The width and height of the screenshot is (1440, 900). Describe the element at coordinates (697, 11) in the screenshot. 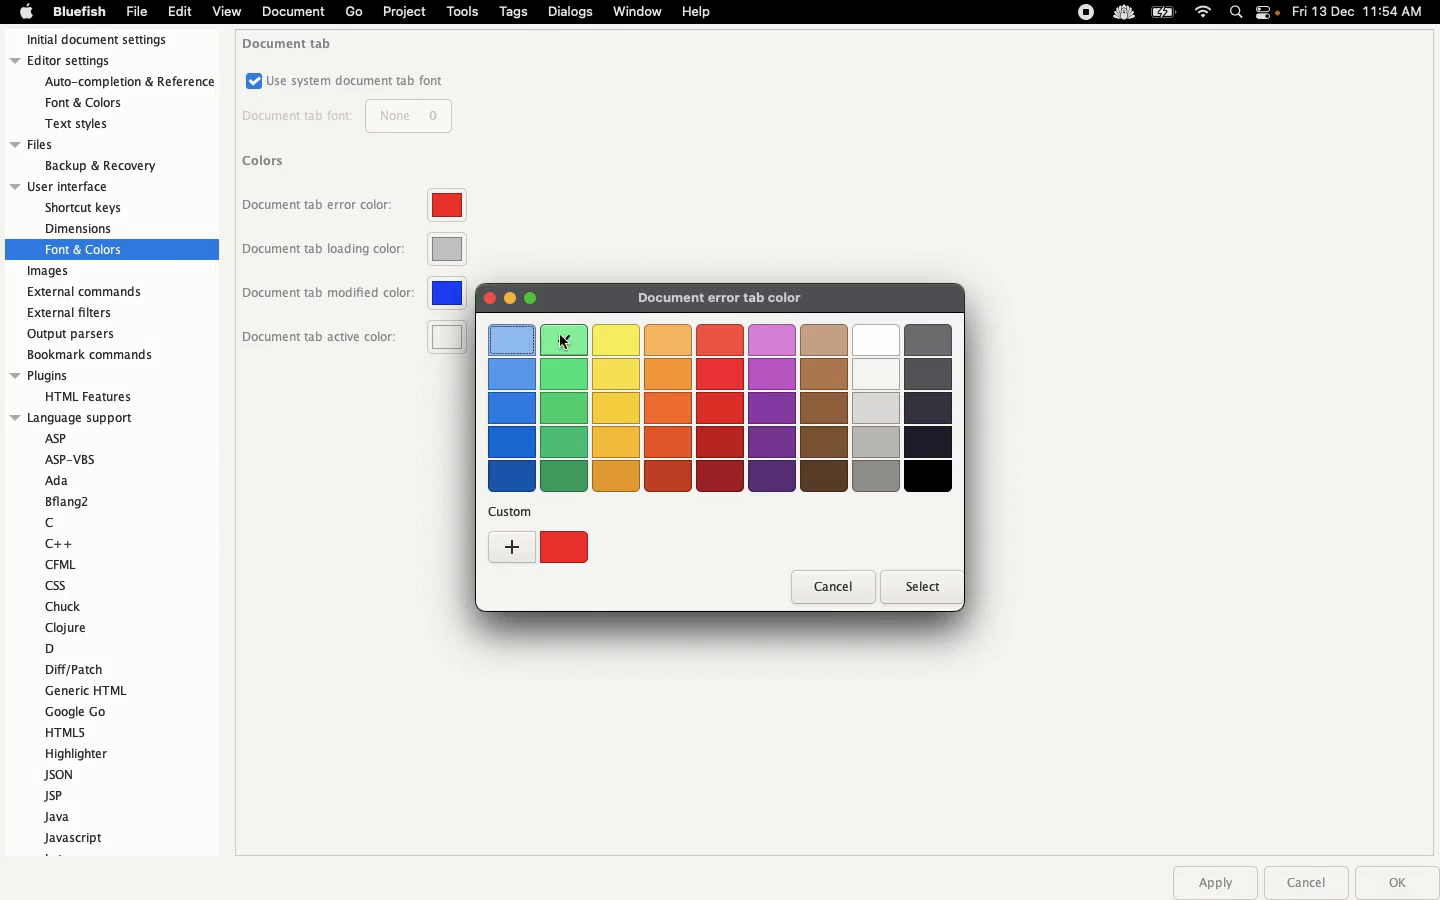

I see `Help` at that location.